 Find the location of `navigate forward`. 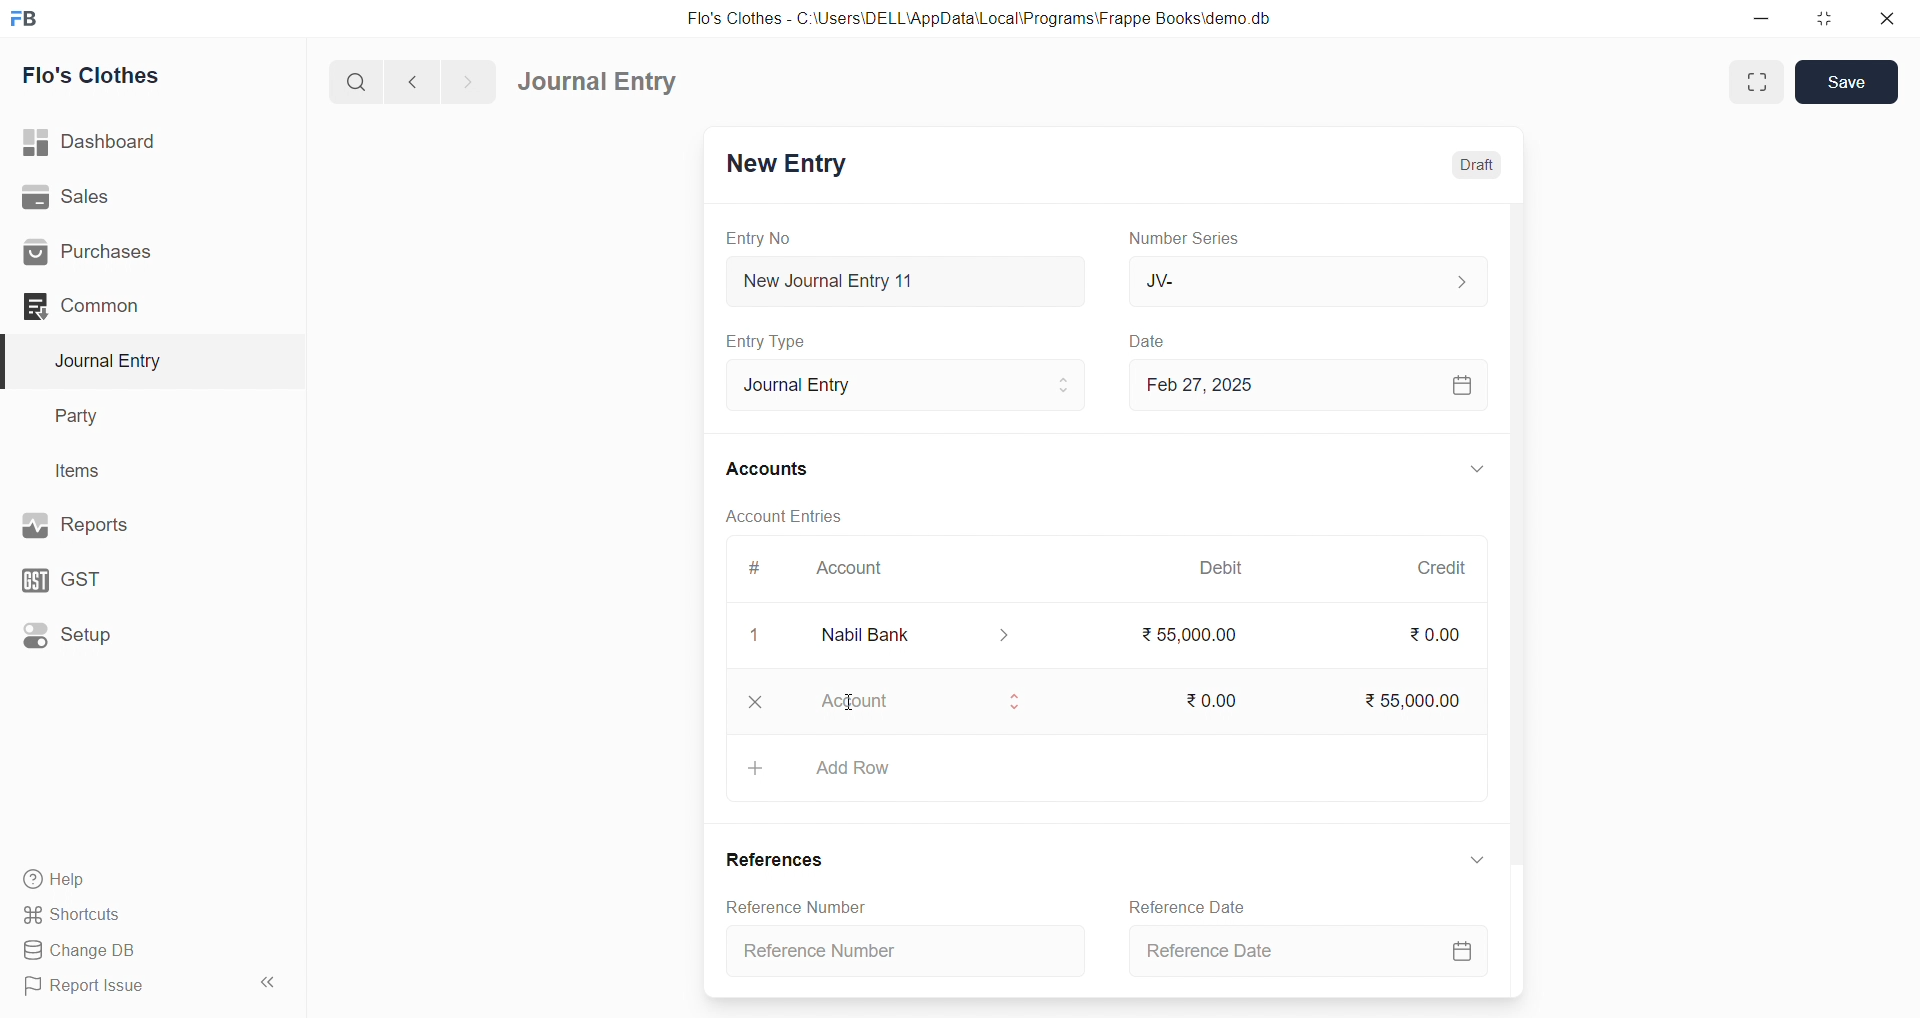

navigate forward is located at coordinates (473, 81).